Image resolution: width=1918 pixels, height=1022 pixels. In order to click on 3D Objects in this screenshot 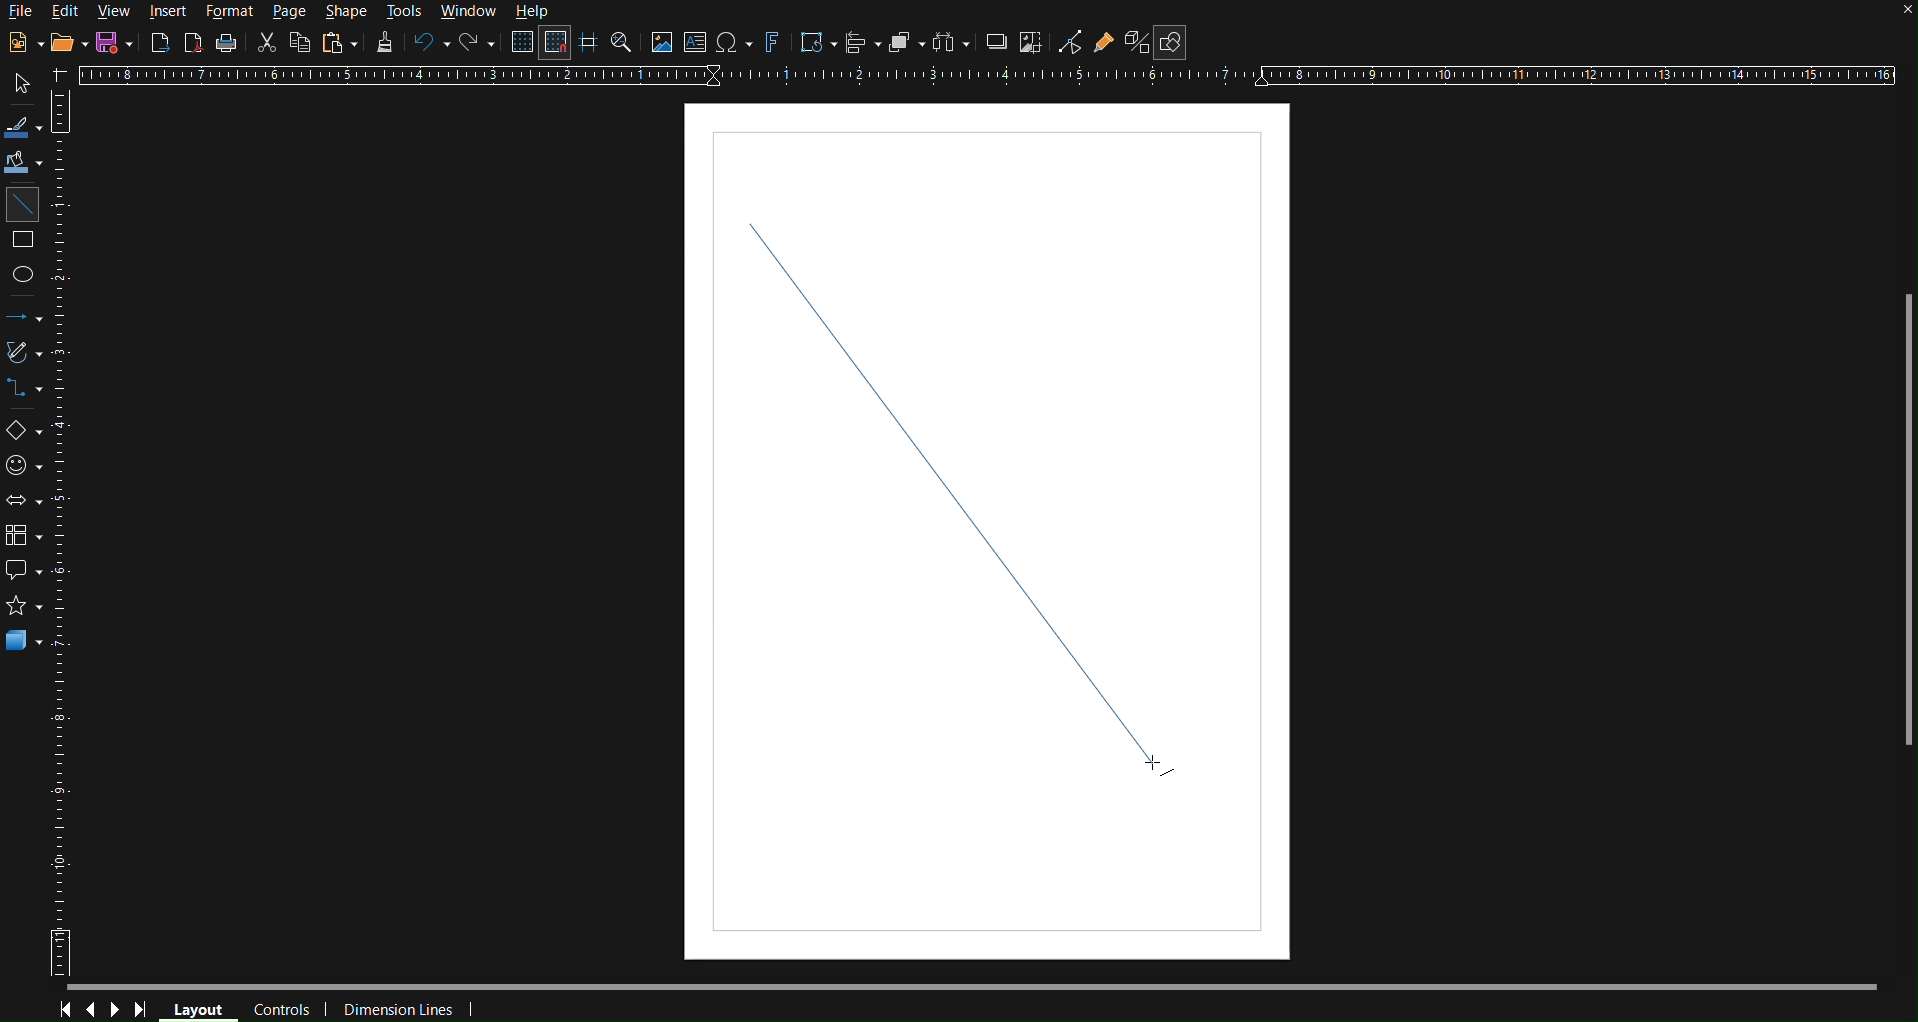, I will do `click(24, 639)`.